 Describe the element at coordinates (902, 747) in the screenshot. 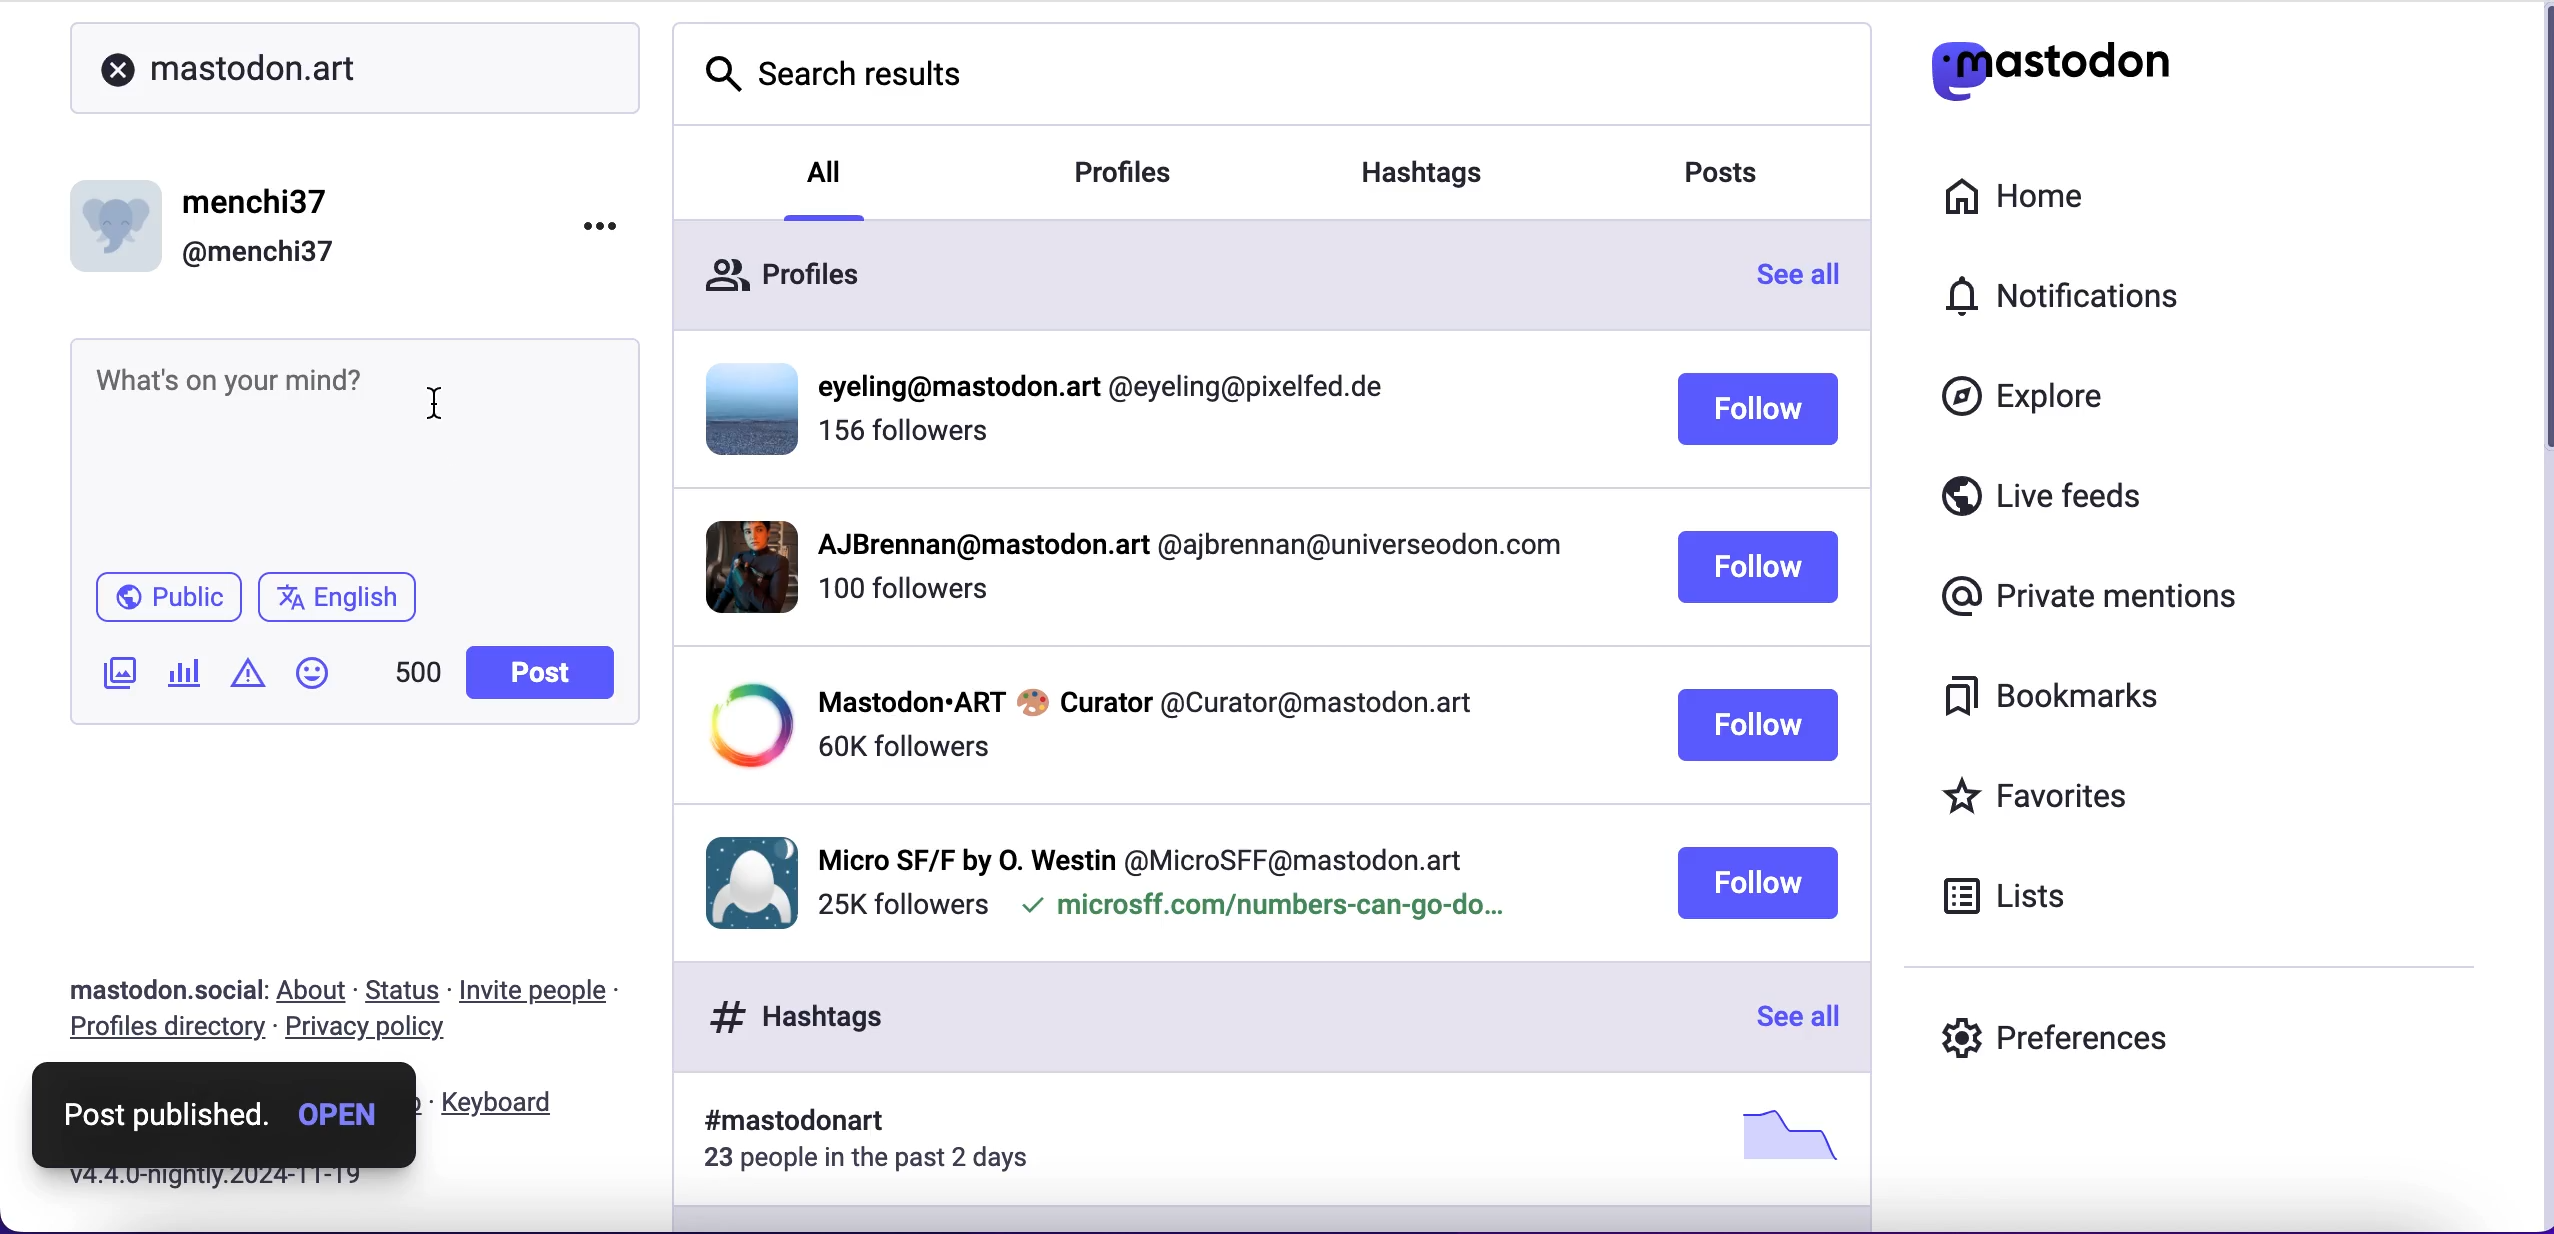

I see `followers` at that location.